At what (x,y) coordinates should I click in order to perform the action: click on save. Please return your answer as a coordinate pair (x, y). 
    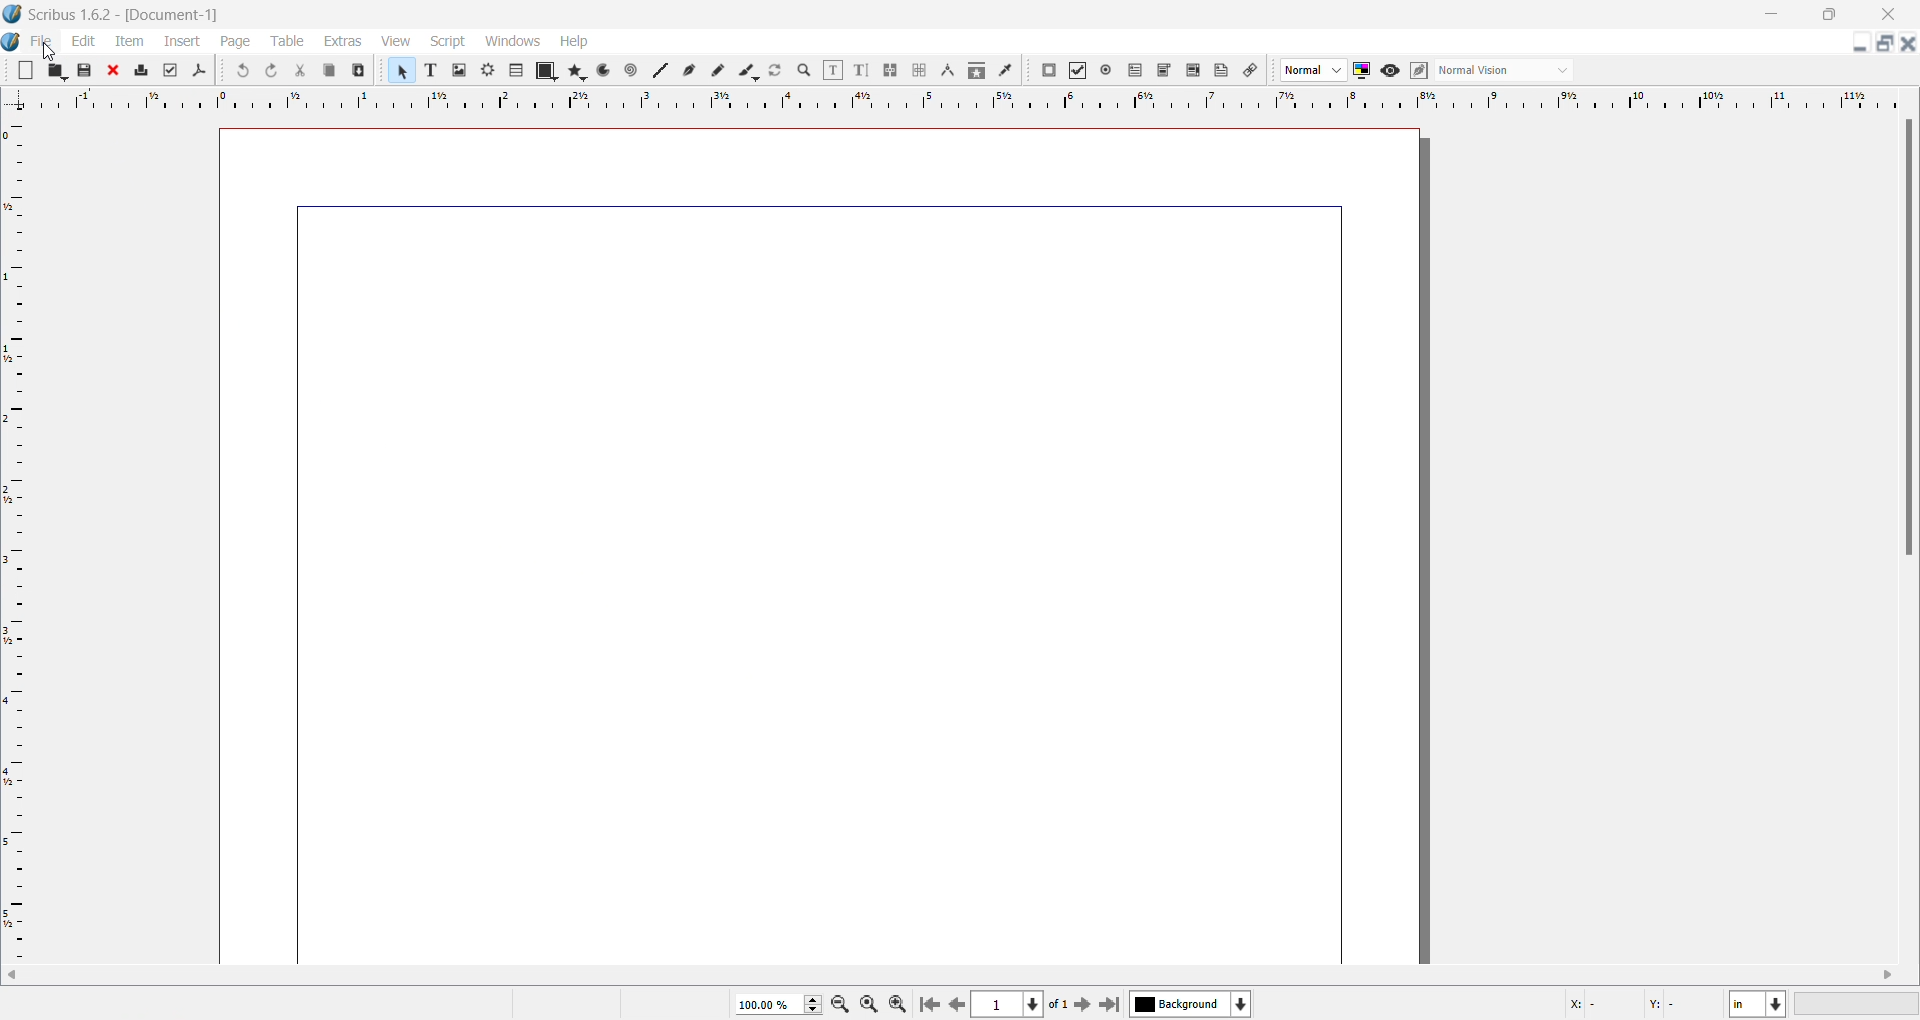
    Looking at the image, I should click on (90, 71).